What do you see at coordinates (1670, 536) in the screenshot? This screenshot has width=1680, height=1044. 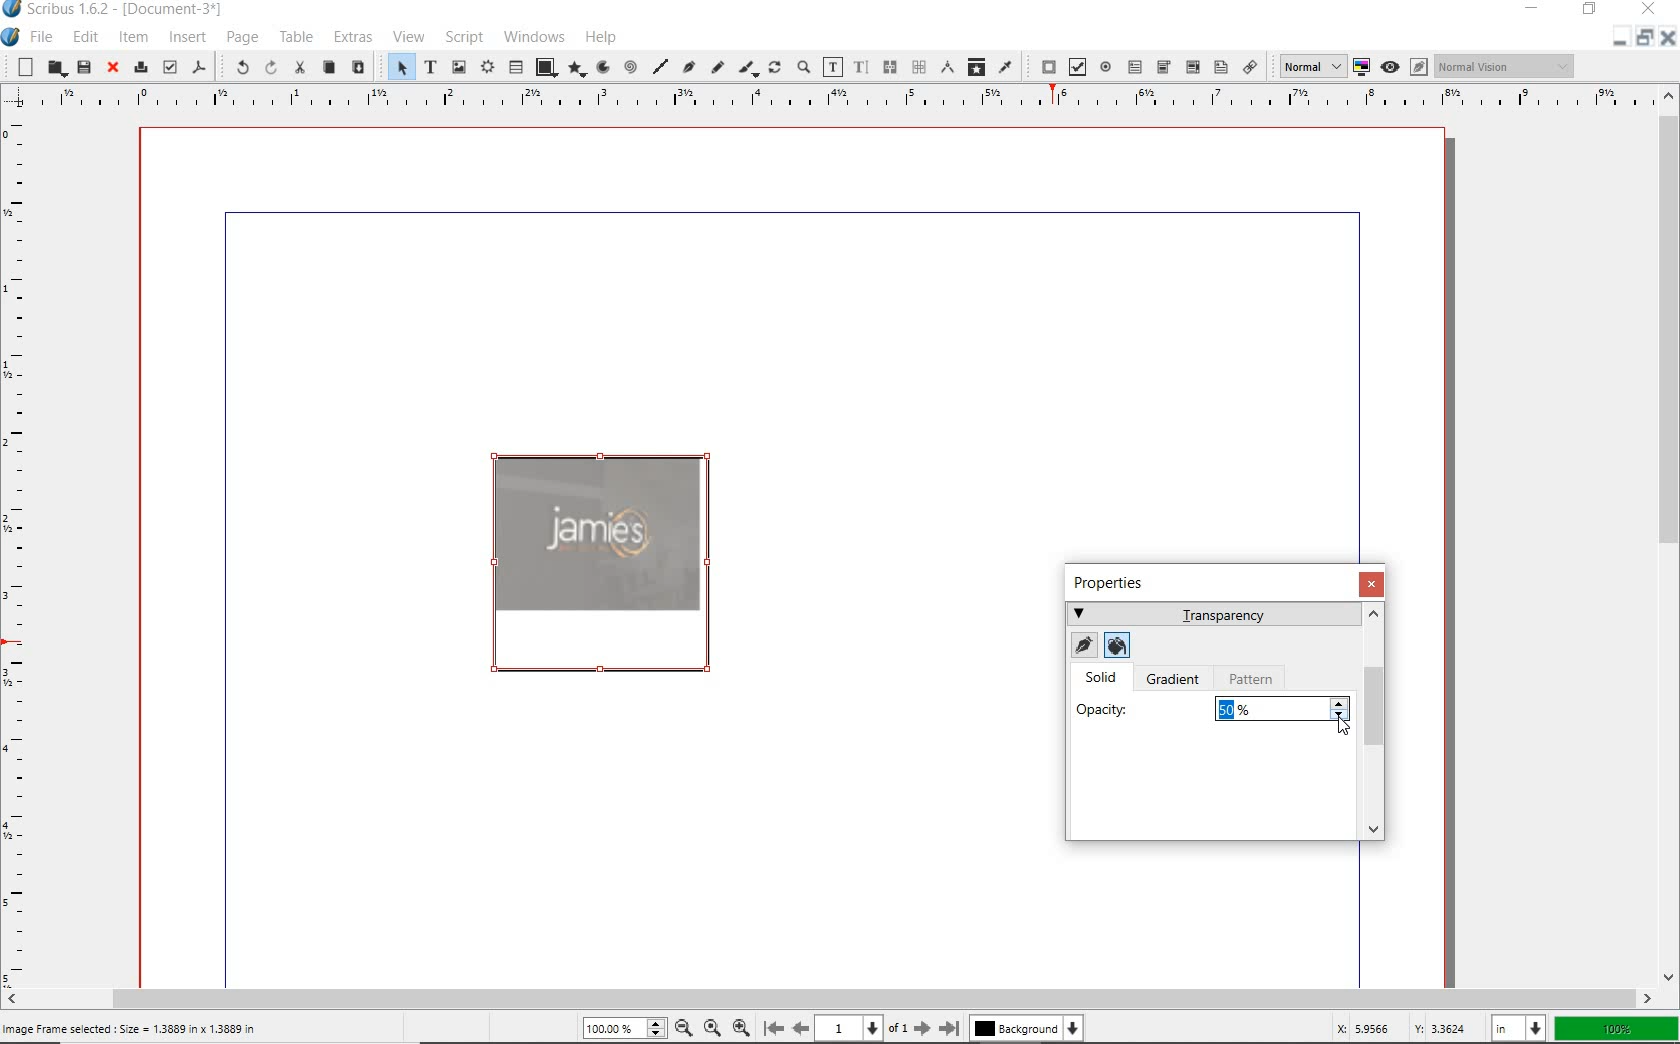 I see `SCROLLBAR` at bounding box center [1670, 536].